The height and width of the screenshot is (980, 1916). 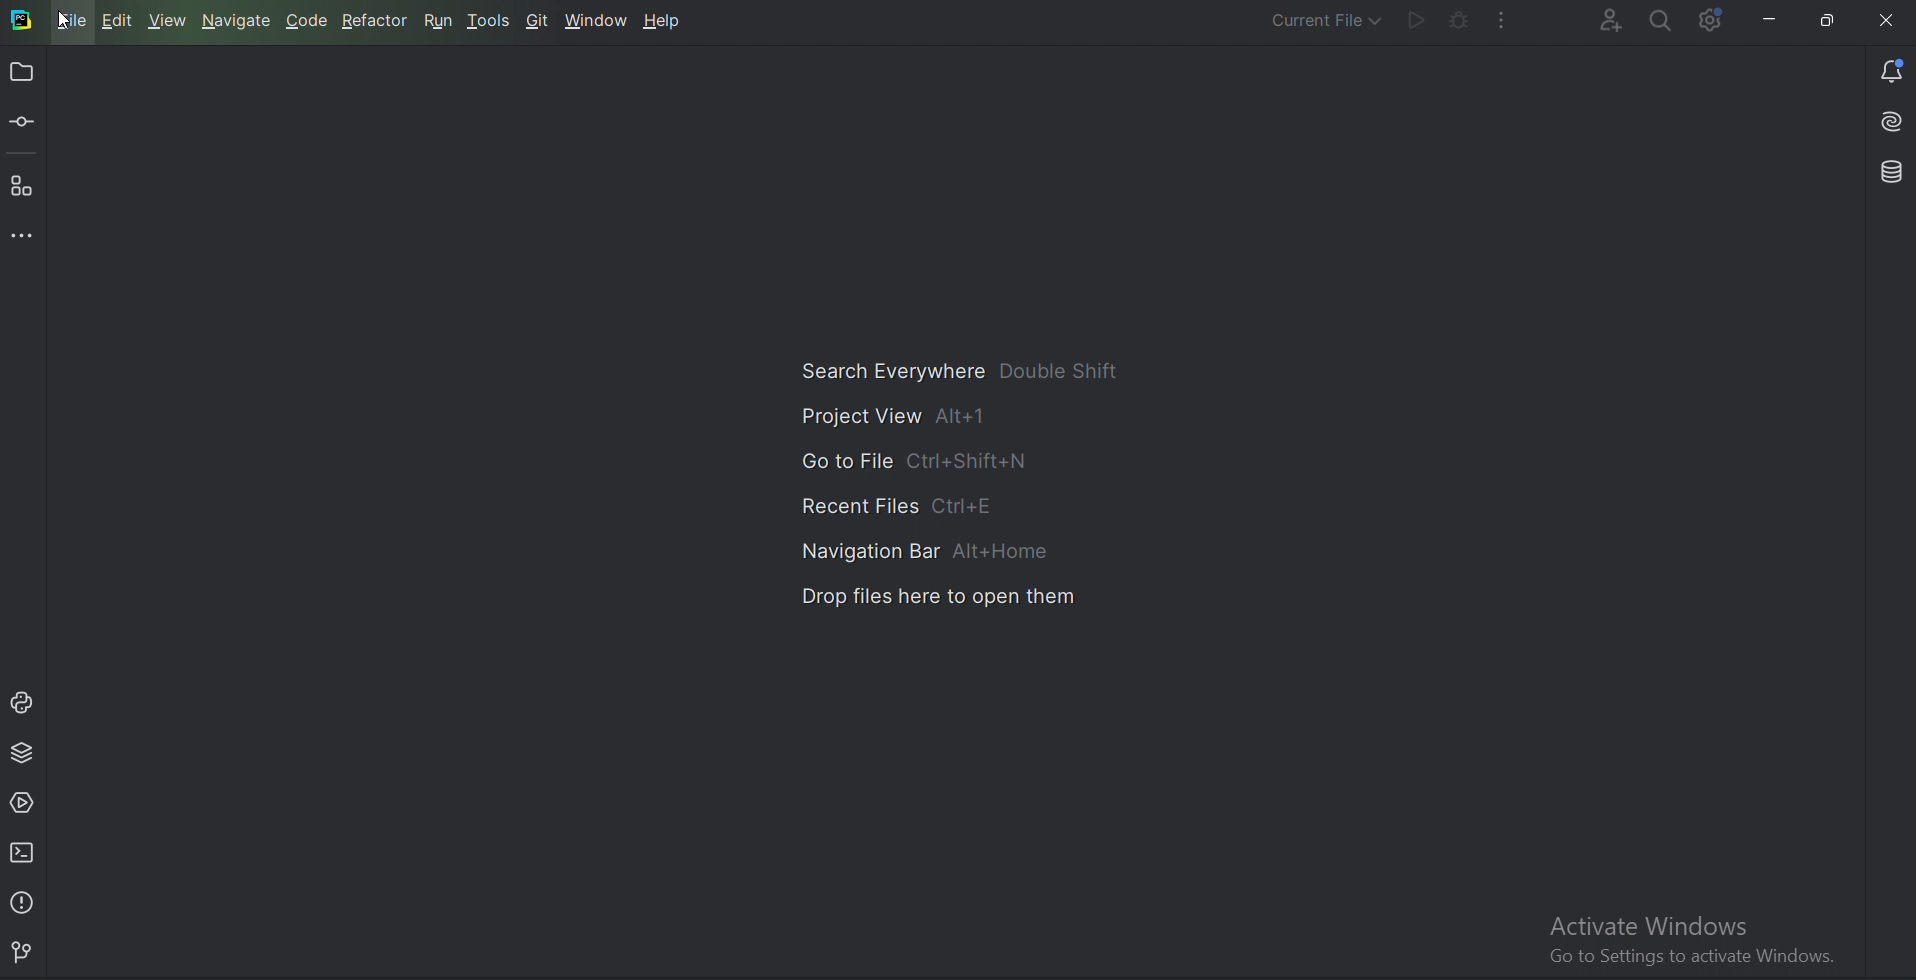 I want to click on Drop files here to open them, so click(x=944, y=596).